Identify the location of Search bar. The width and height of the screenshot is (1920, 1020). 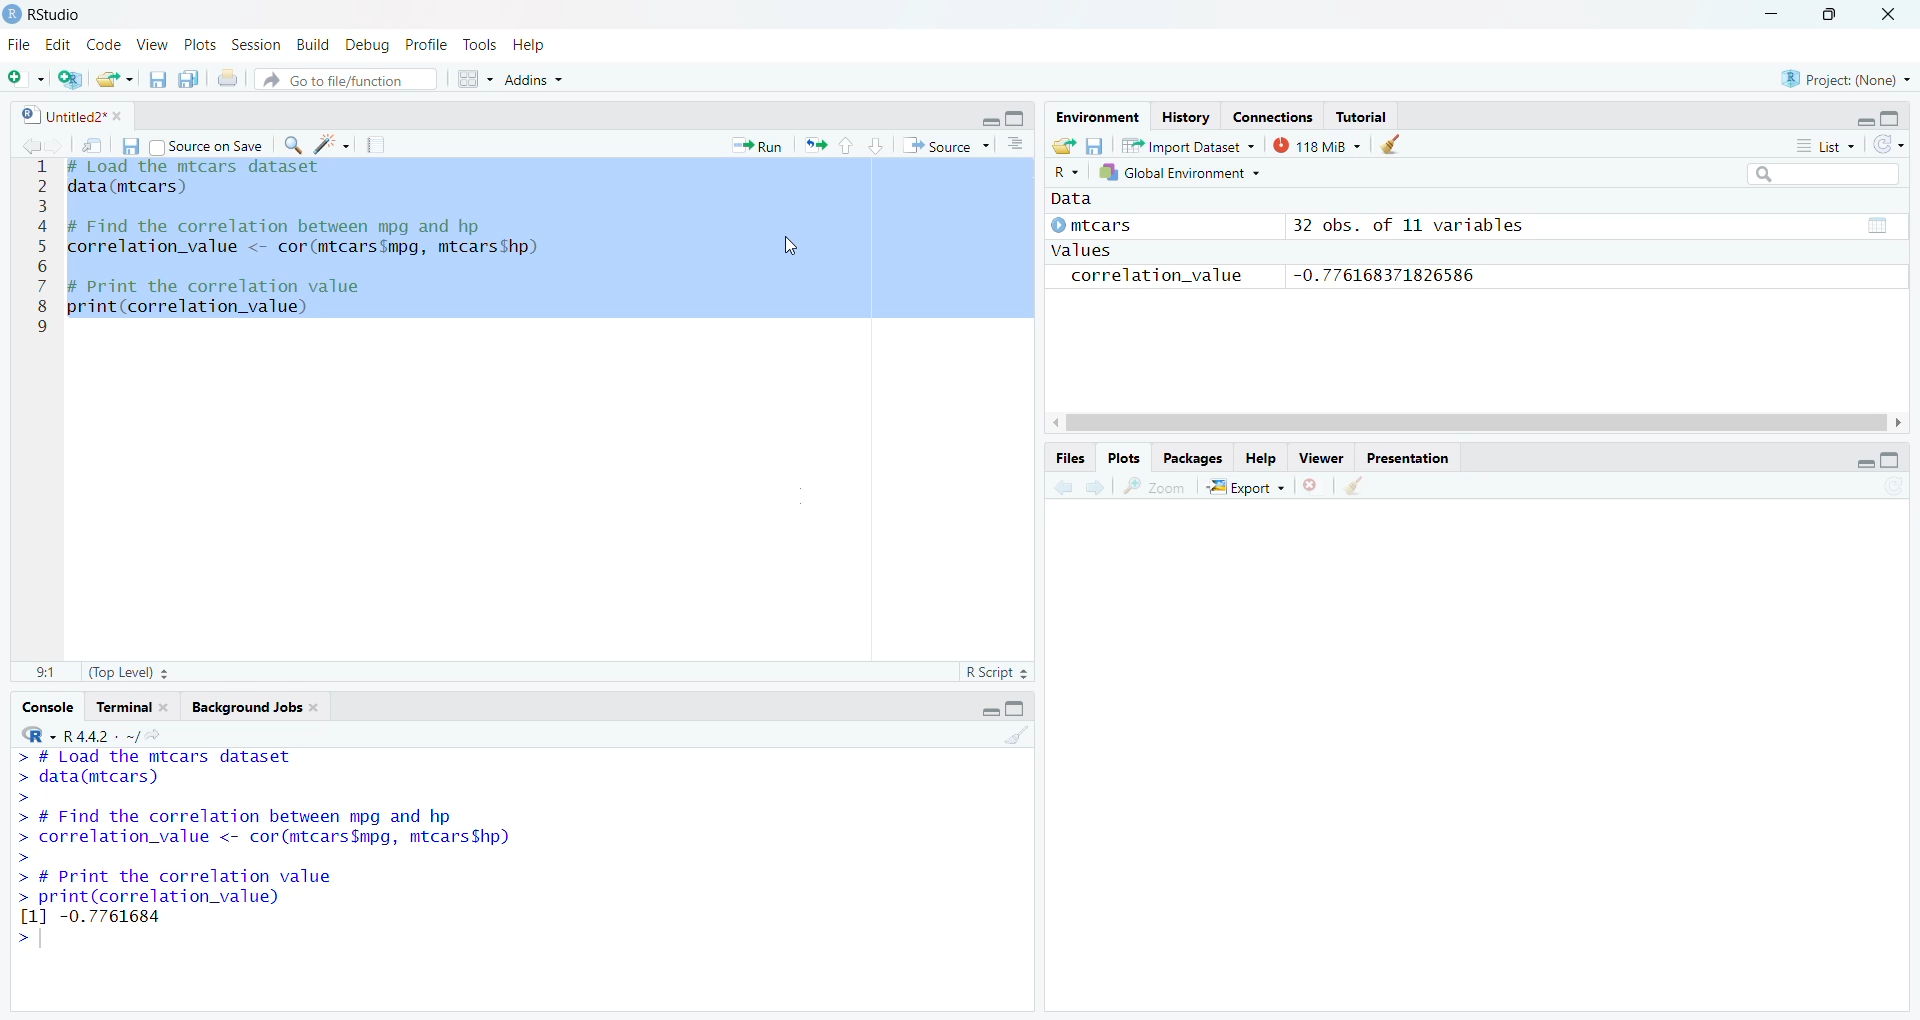
(1827, 173).